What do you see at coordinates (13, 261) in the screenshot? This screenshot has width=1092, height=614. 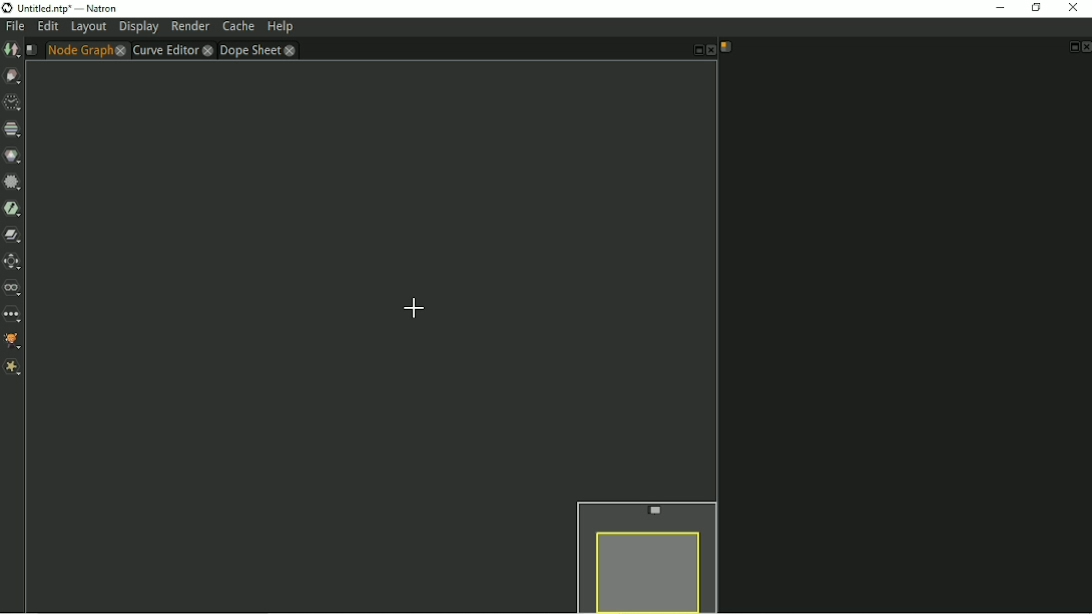 I see `Transform` at bounding box center [13, 261].